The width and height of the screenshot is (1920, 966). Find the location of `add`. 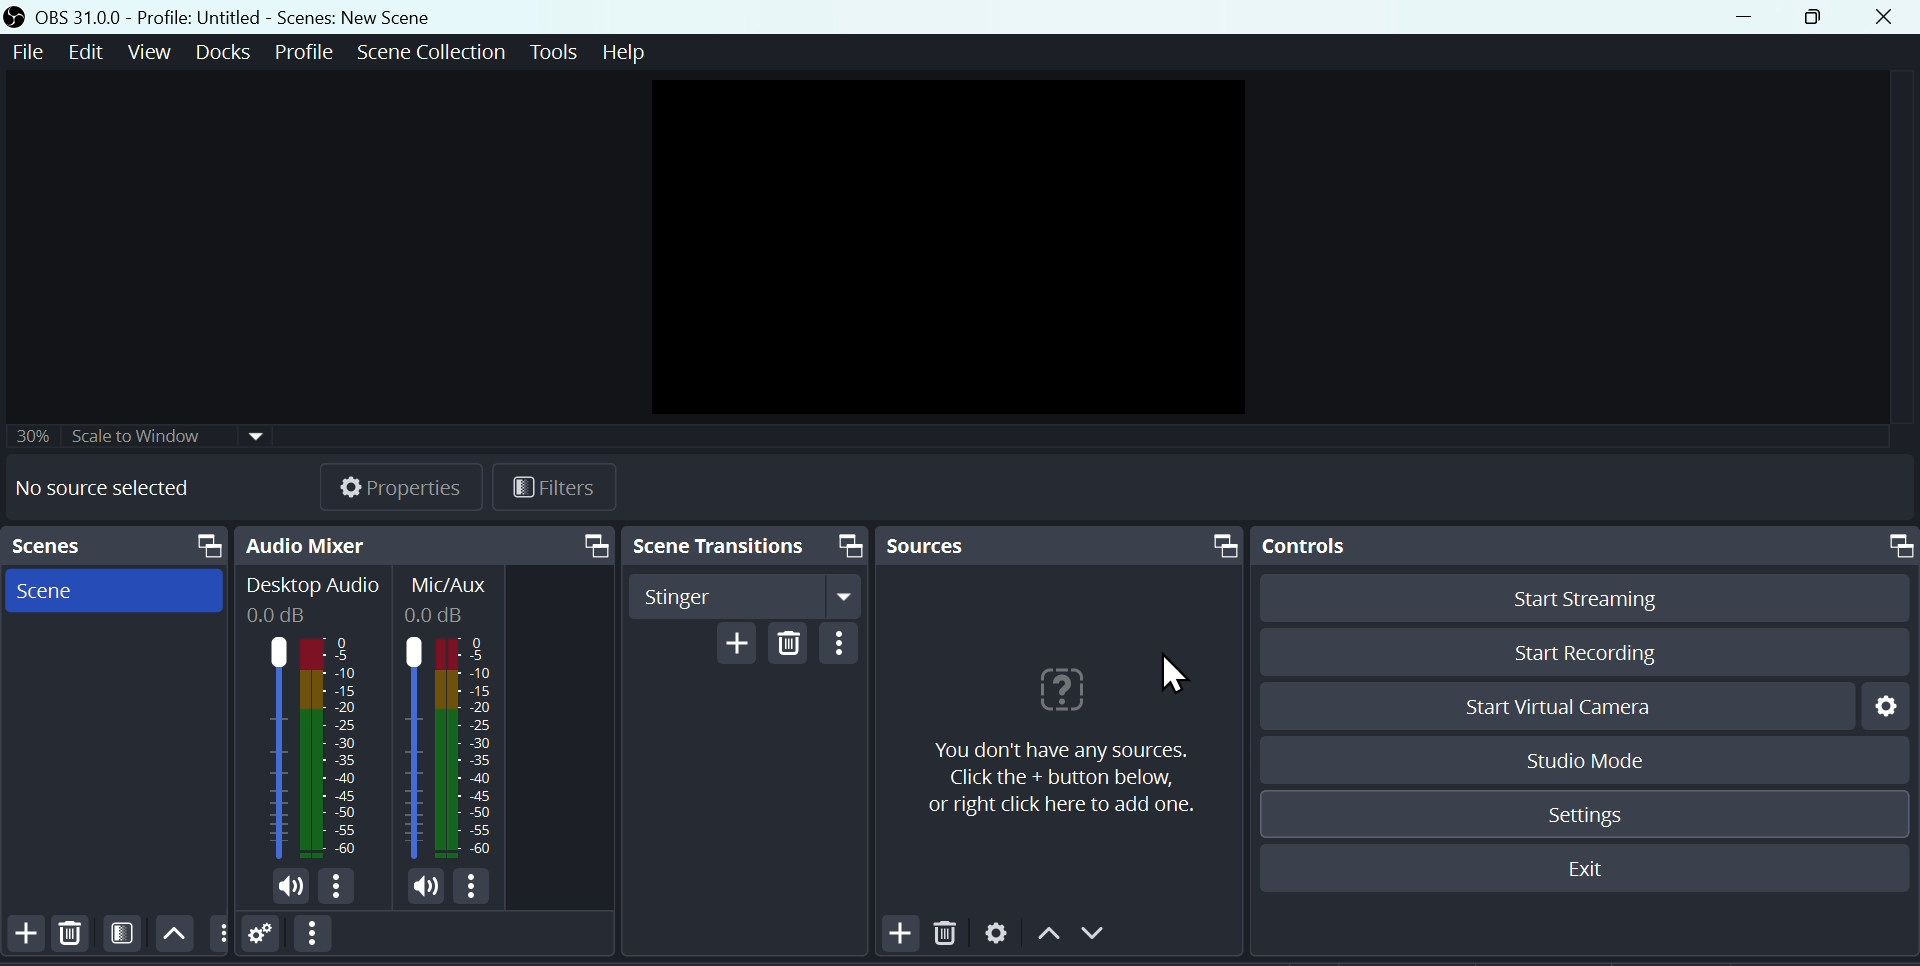

add is located at coordinates (22, 935).